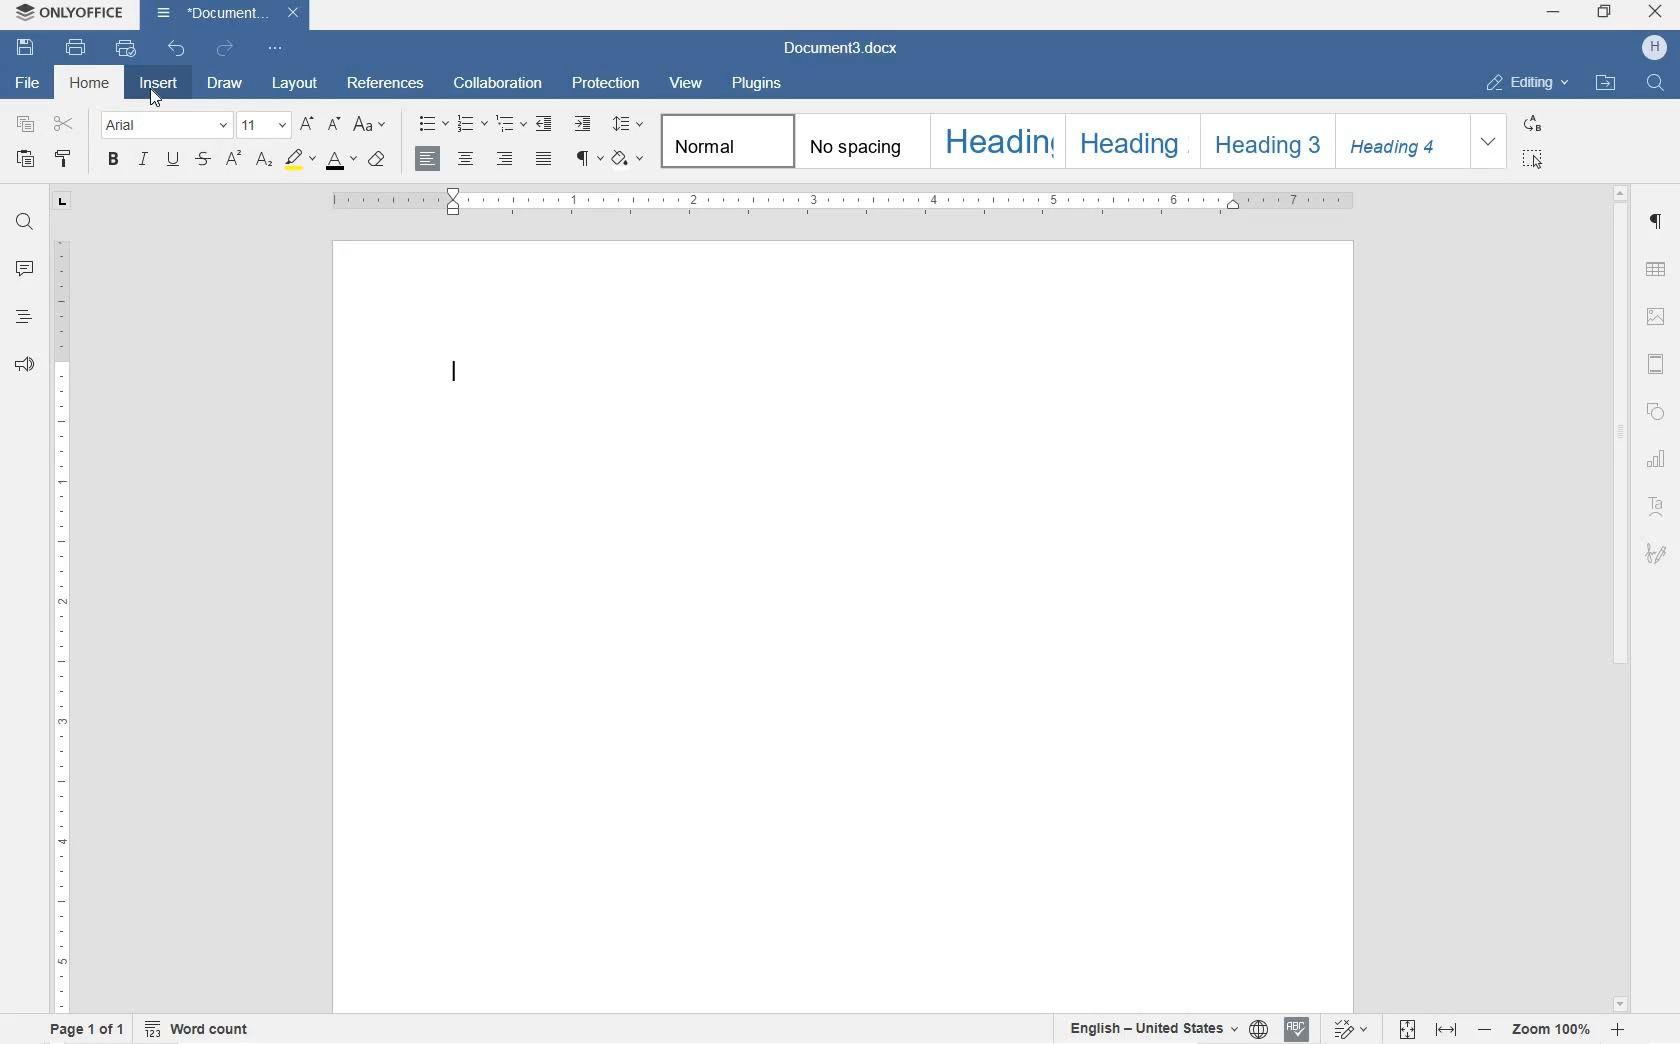  What do you see at coordinates (1487, 142) in the screenshot?
I see `EXPAND FORMATTING STYLE` at bounding box center [1487, 142].